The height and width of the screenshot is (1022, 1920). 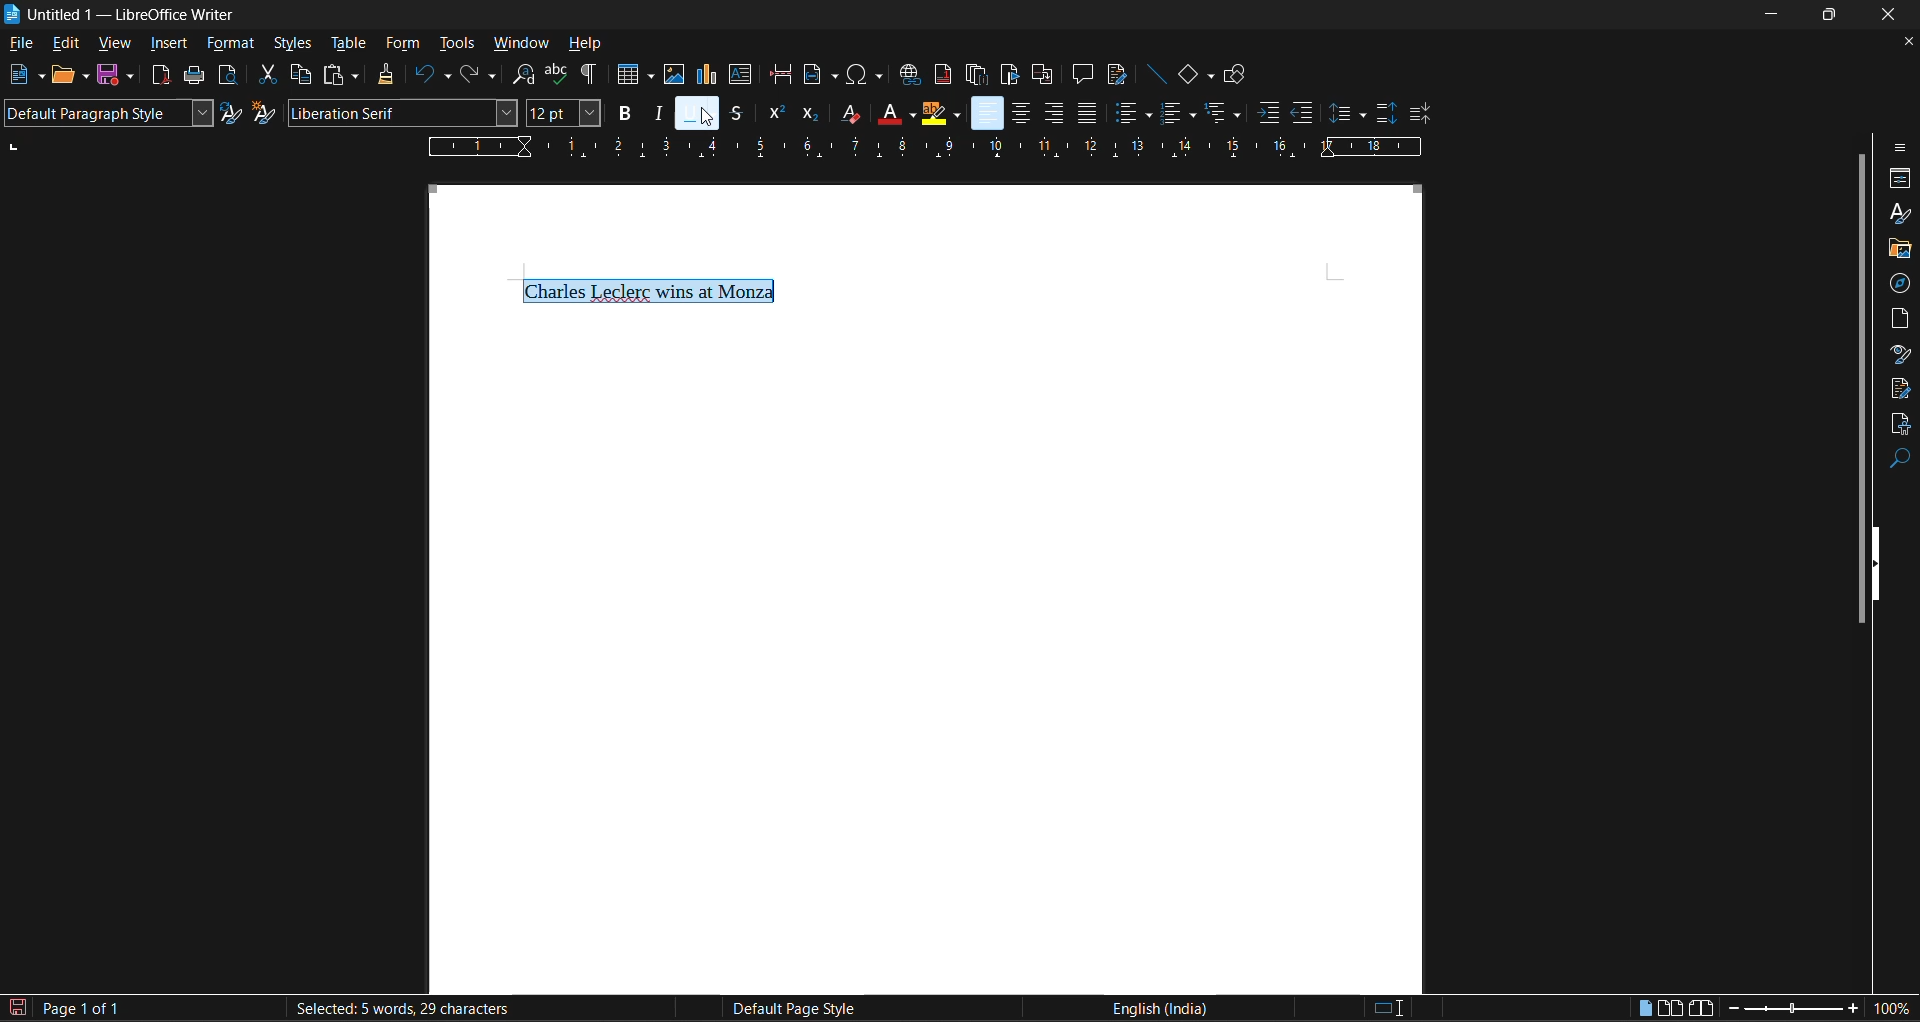 I want to click on insert endnote, so click(x=975, y=76).